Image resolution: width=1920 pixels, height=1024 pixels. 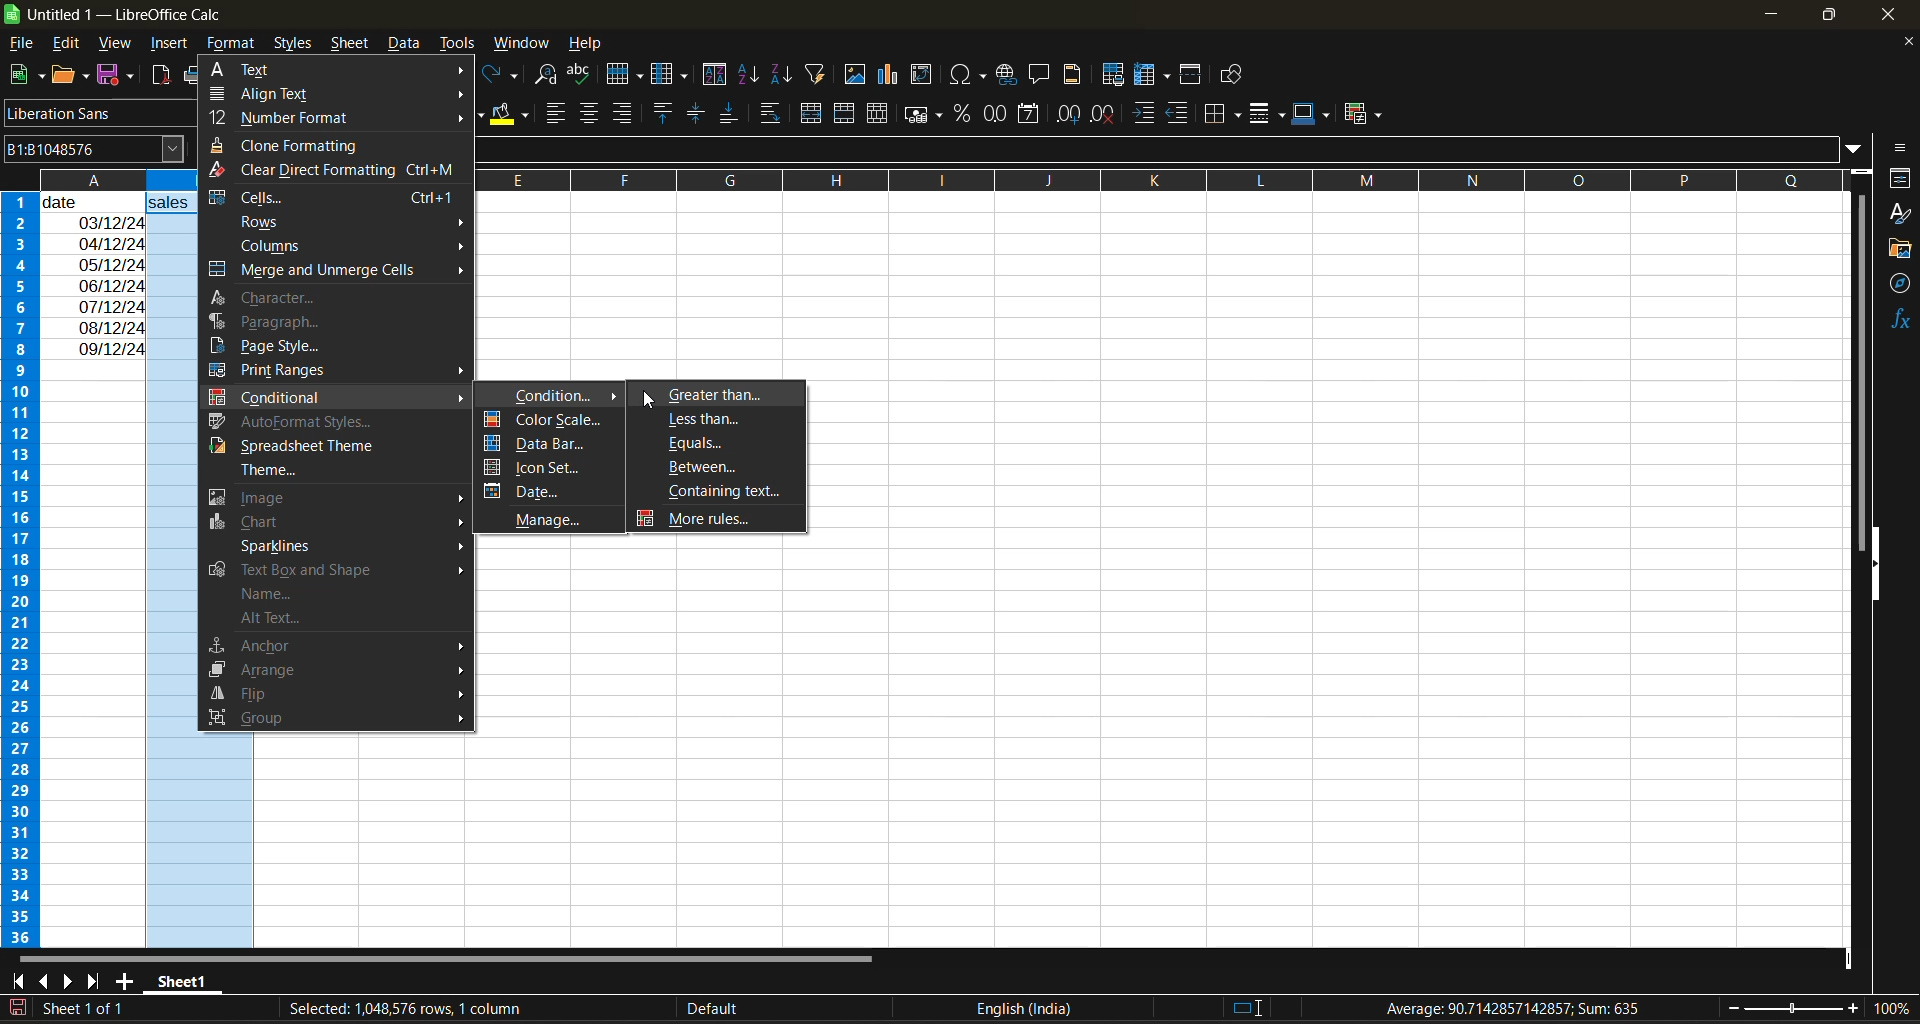 I want to click on insert image, so click(x=858, y=75).